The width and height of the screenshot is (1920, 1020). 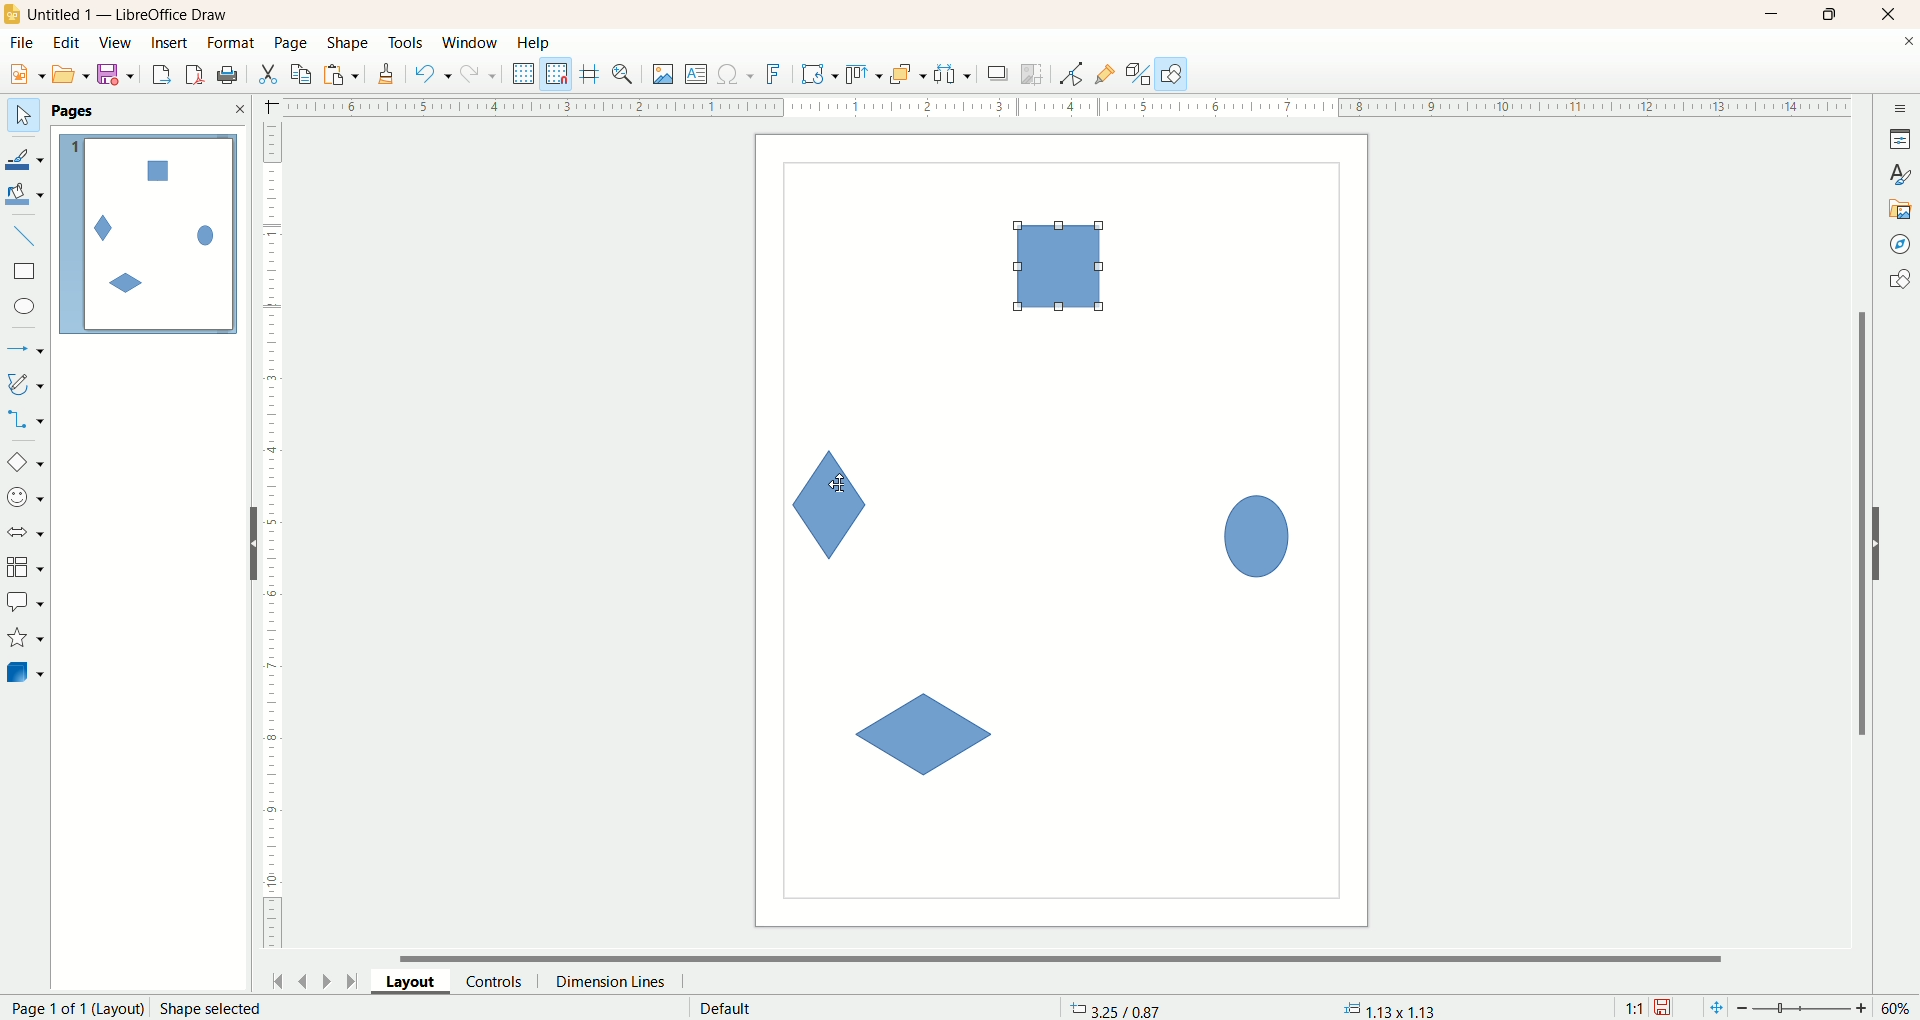 What do you see at coordinates (1900, 139) in the screenshot?
I see `properties` at bounding box center [1900, 139].